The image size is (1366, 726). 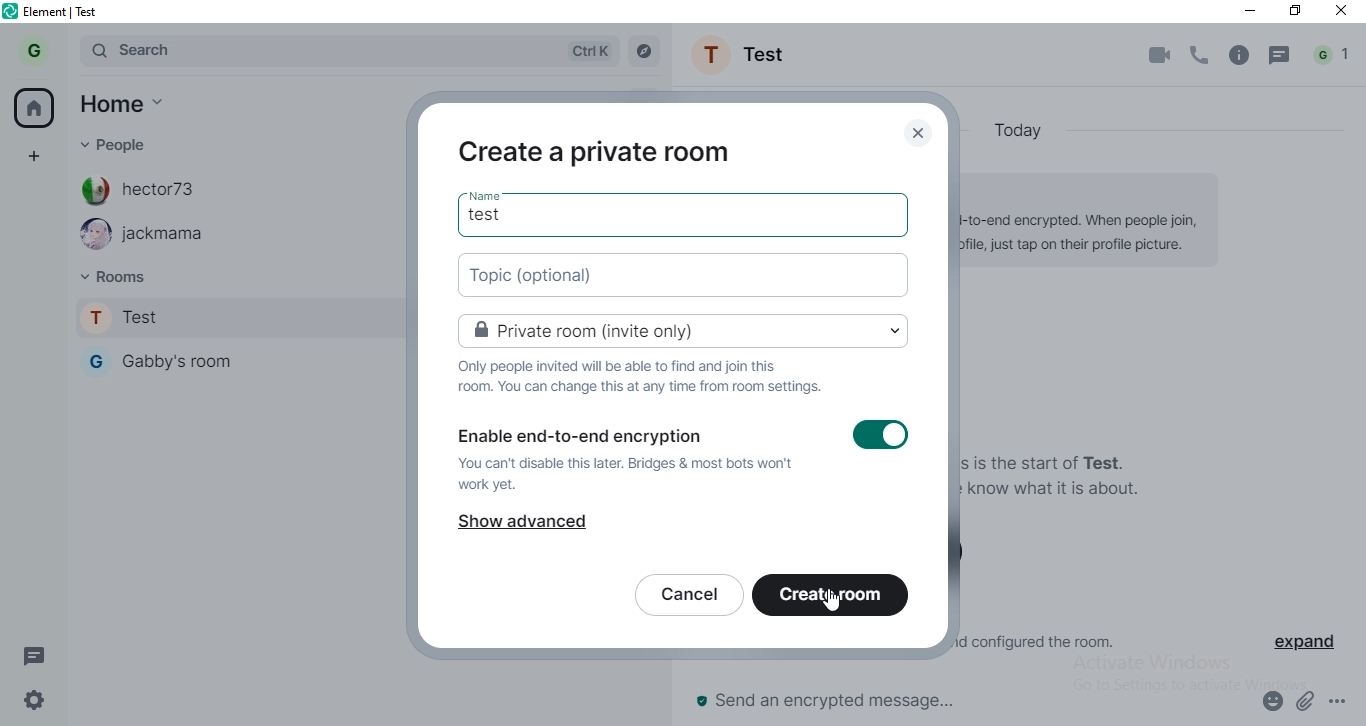 What do you see at coordinates (237, 314) in the screenshot?
I see `test` at bounding box center [237, 314].